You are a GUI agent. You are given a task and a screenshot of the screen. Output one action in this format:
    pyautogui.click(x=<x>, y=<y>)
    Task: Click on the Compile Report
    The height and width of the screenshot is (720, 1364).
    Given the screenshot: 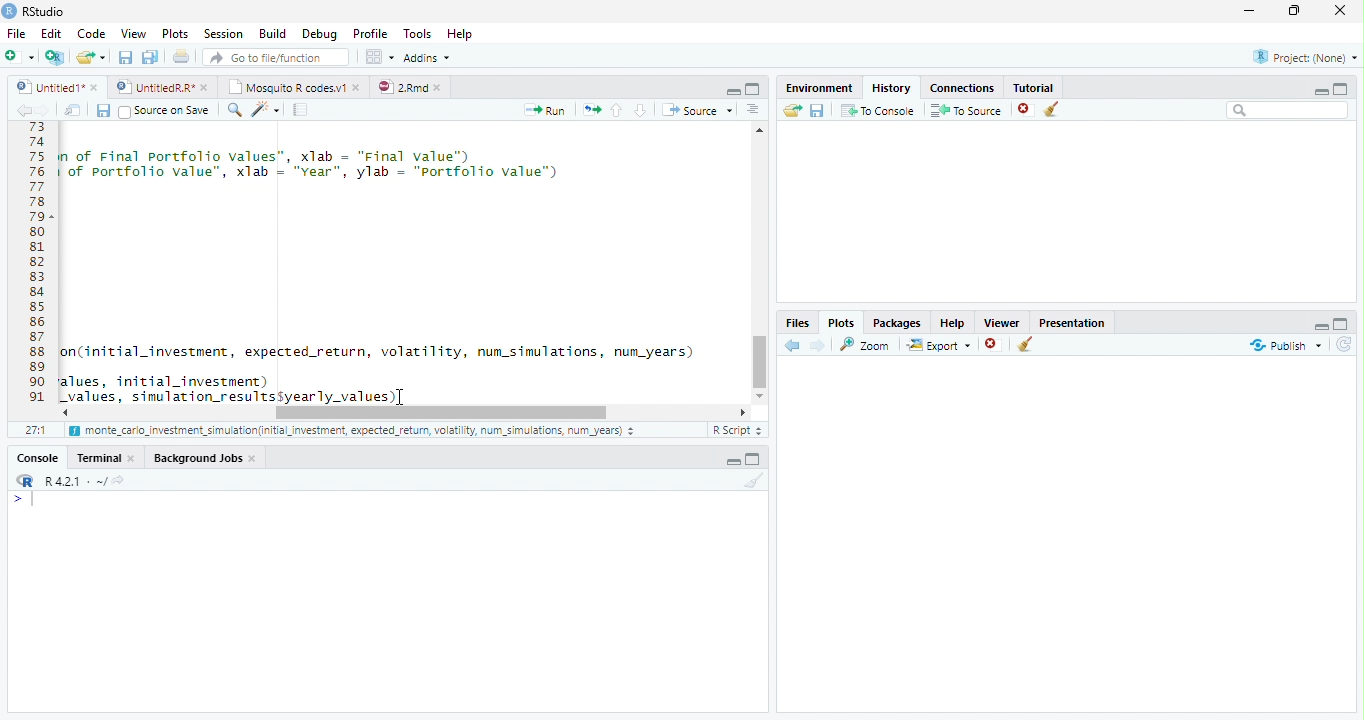 What is the action you would take?
    pyautogui.click(x=303, y=110)
    